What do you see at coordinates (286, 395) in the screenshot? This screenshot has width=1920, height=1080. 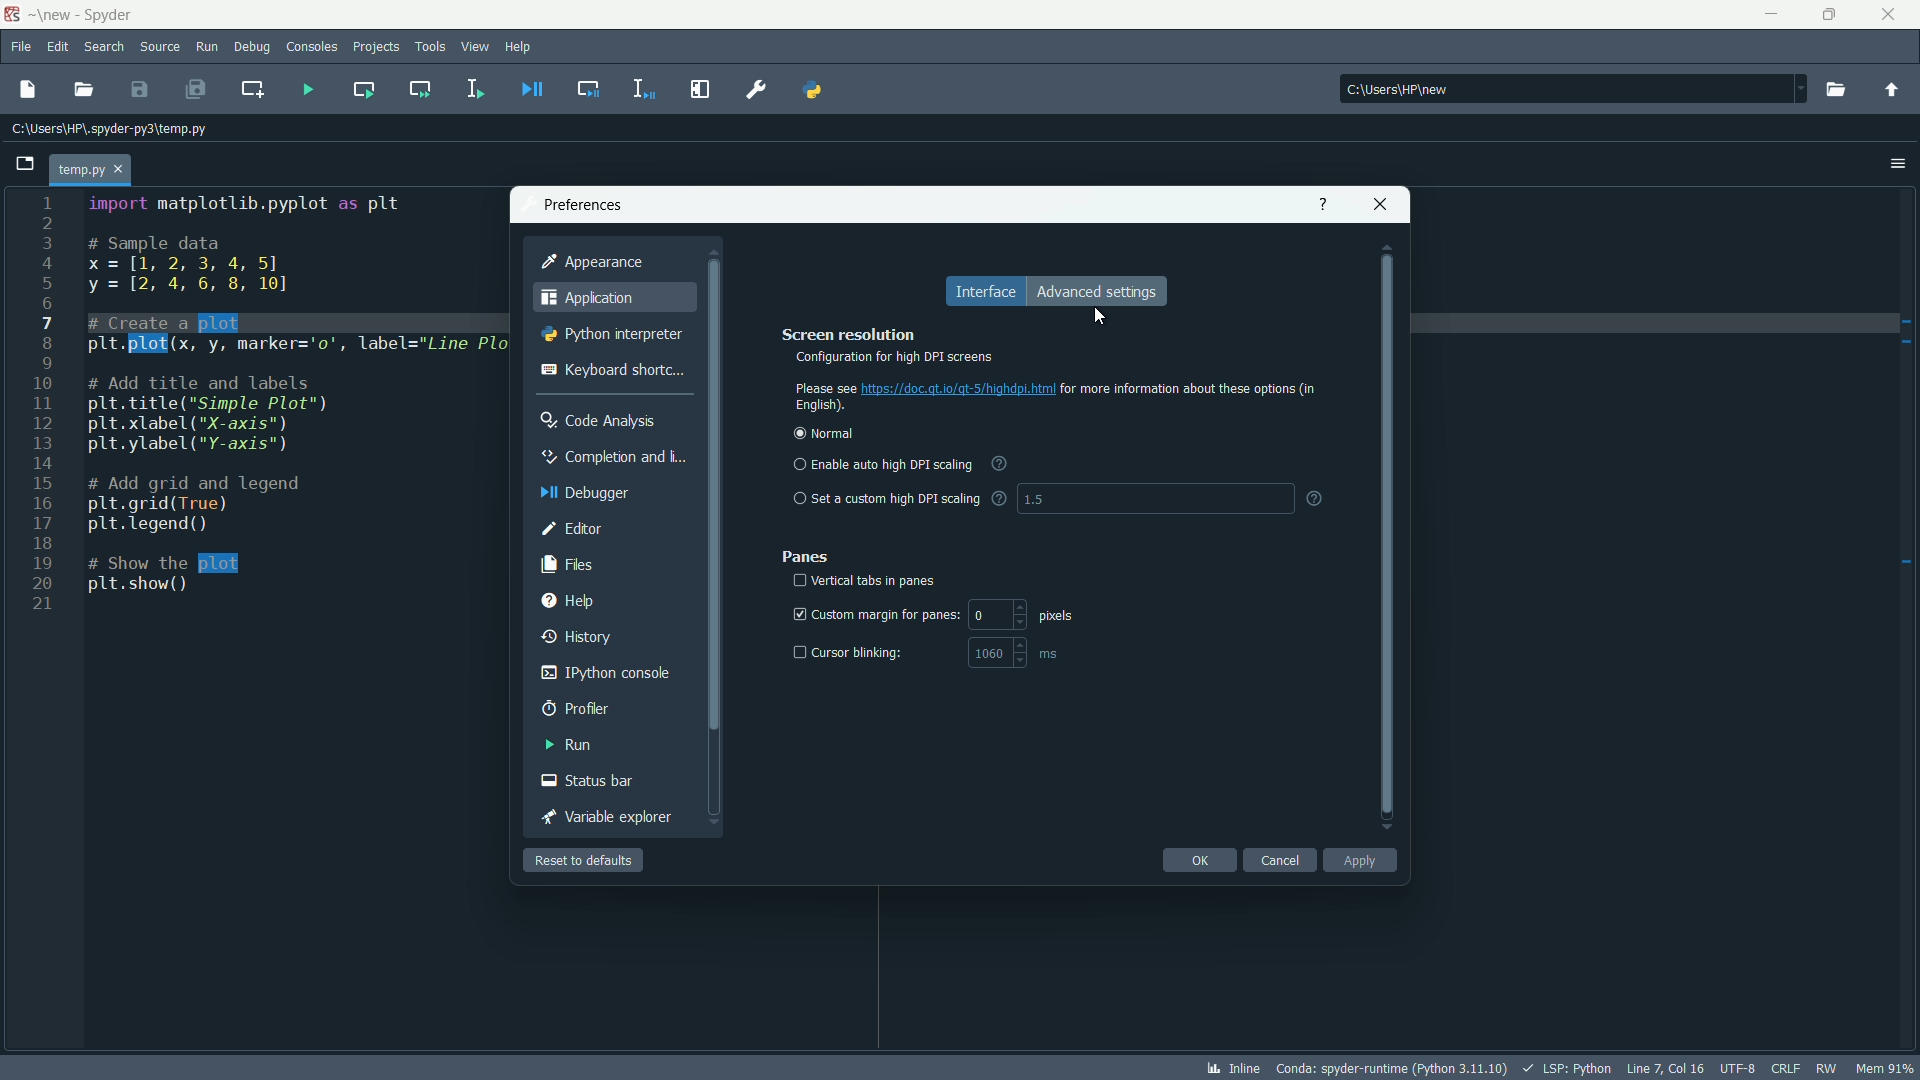 I see `code to create a line plot between x and y variables` at bounding box center [286, 395].